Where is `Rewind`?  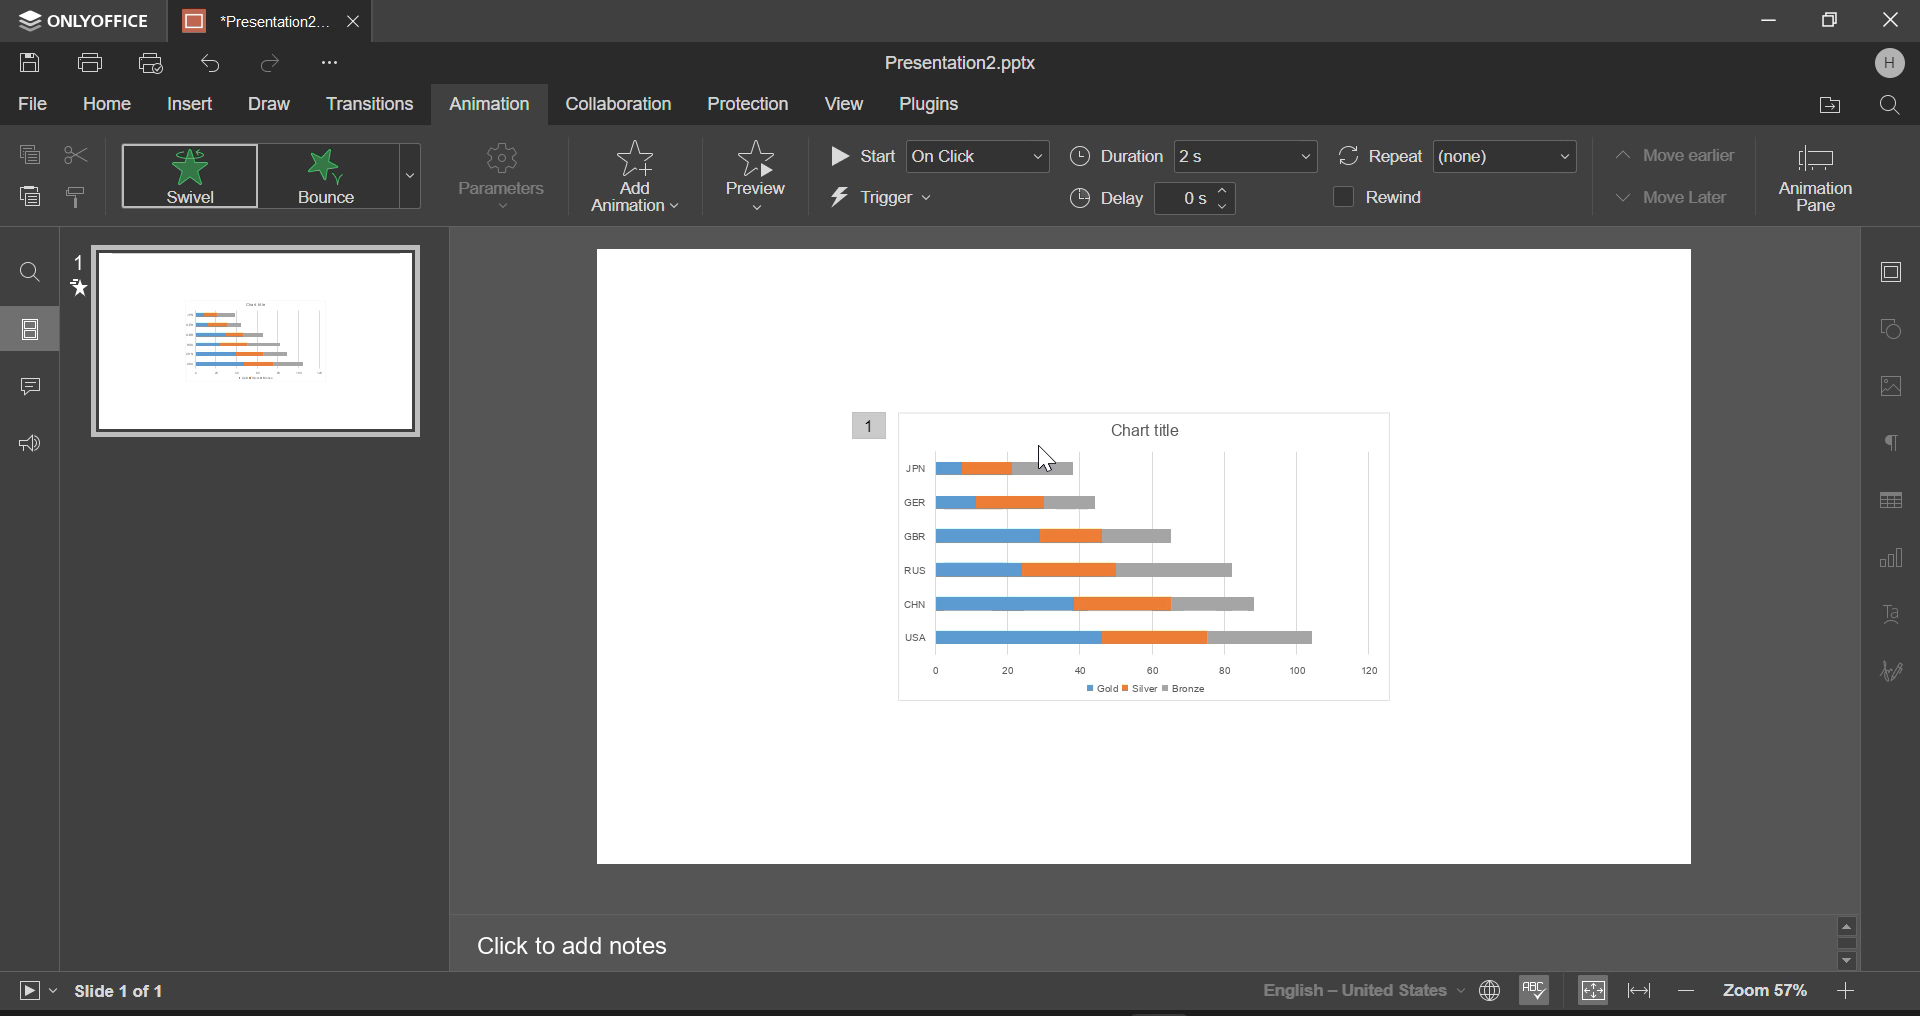
Rewind is located at coordinates (1394, 195).